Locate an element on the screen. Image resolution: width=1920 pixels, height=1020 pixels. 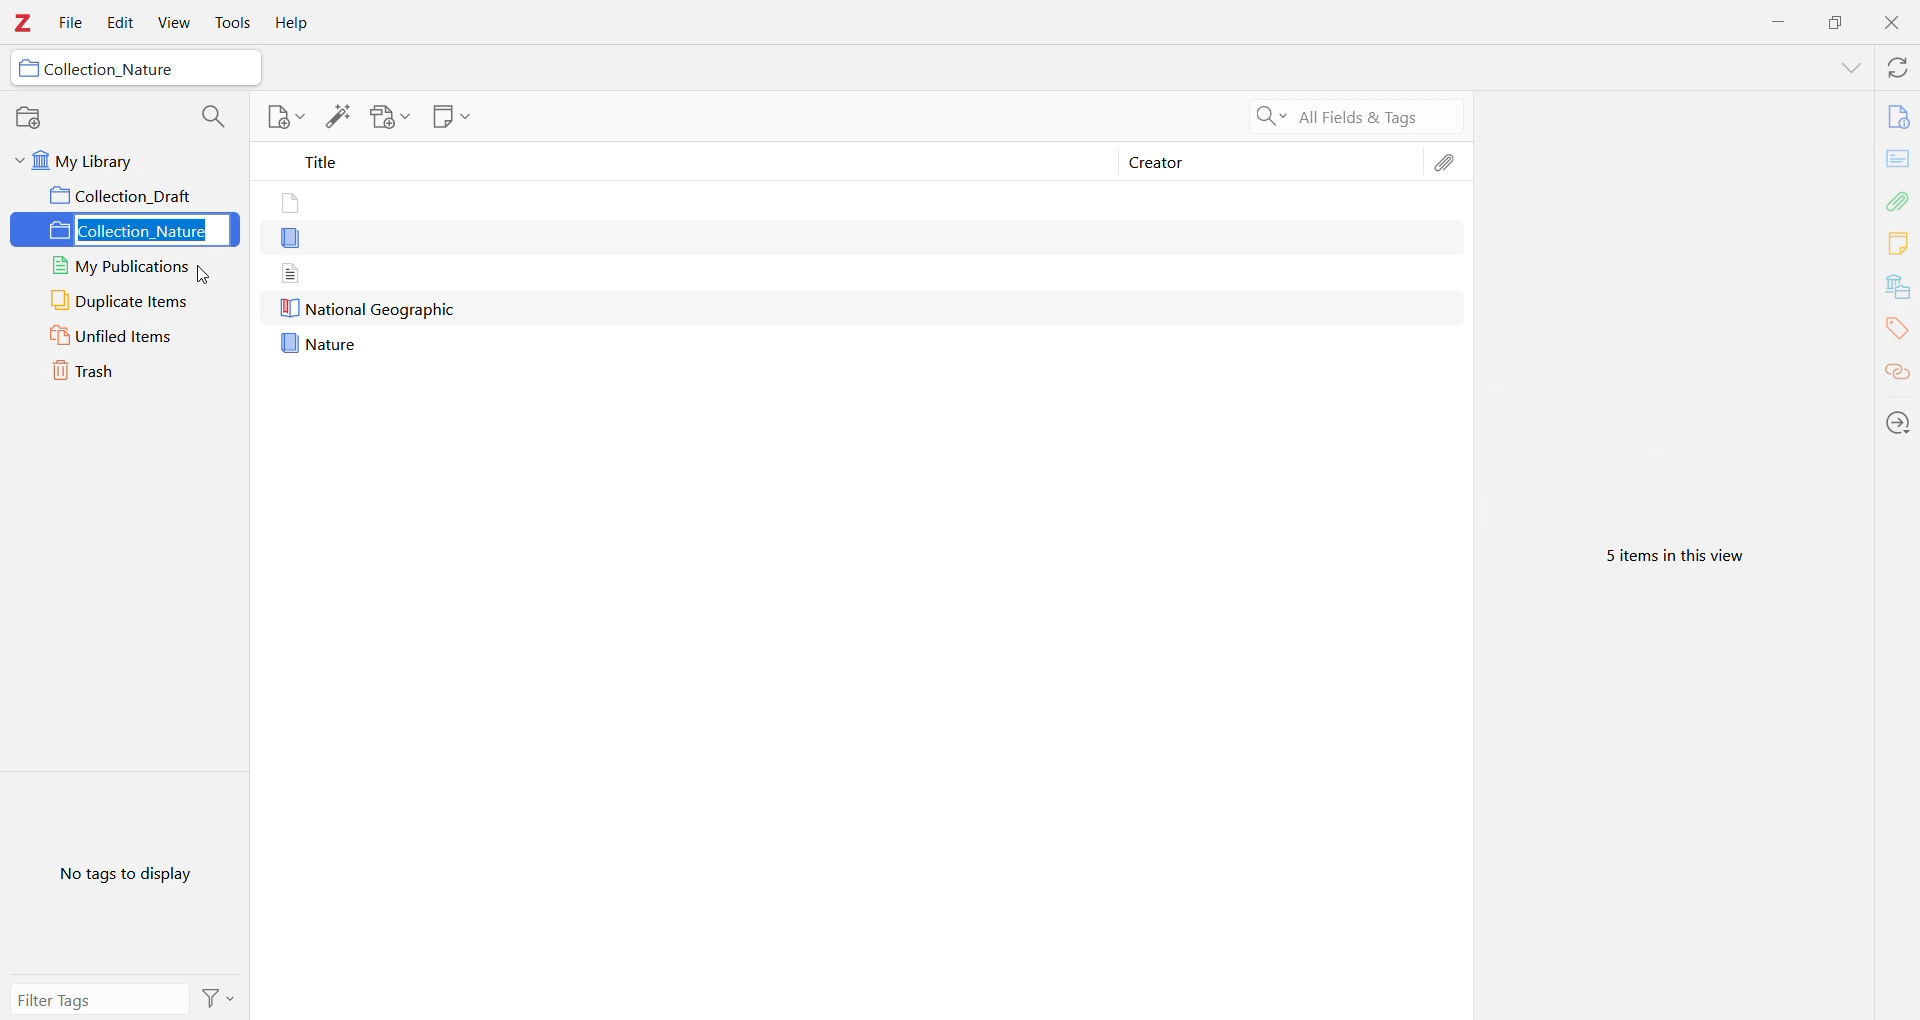
Collection_draft is located at coordinates (127, 195).